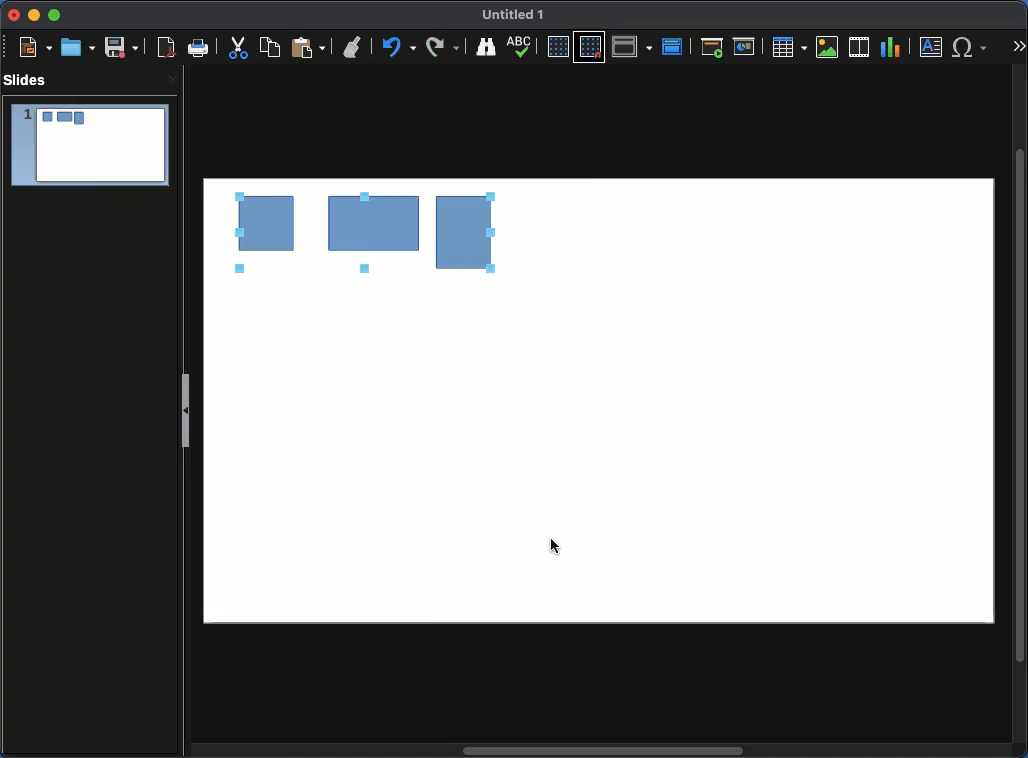 This screenshot has width=1028, height=758. I want to click on Open, so click(76, 47).